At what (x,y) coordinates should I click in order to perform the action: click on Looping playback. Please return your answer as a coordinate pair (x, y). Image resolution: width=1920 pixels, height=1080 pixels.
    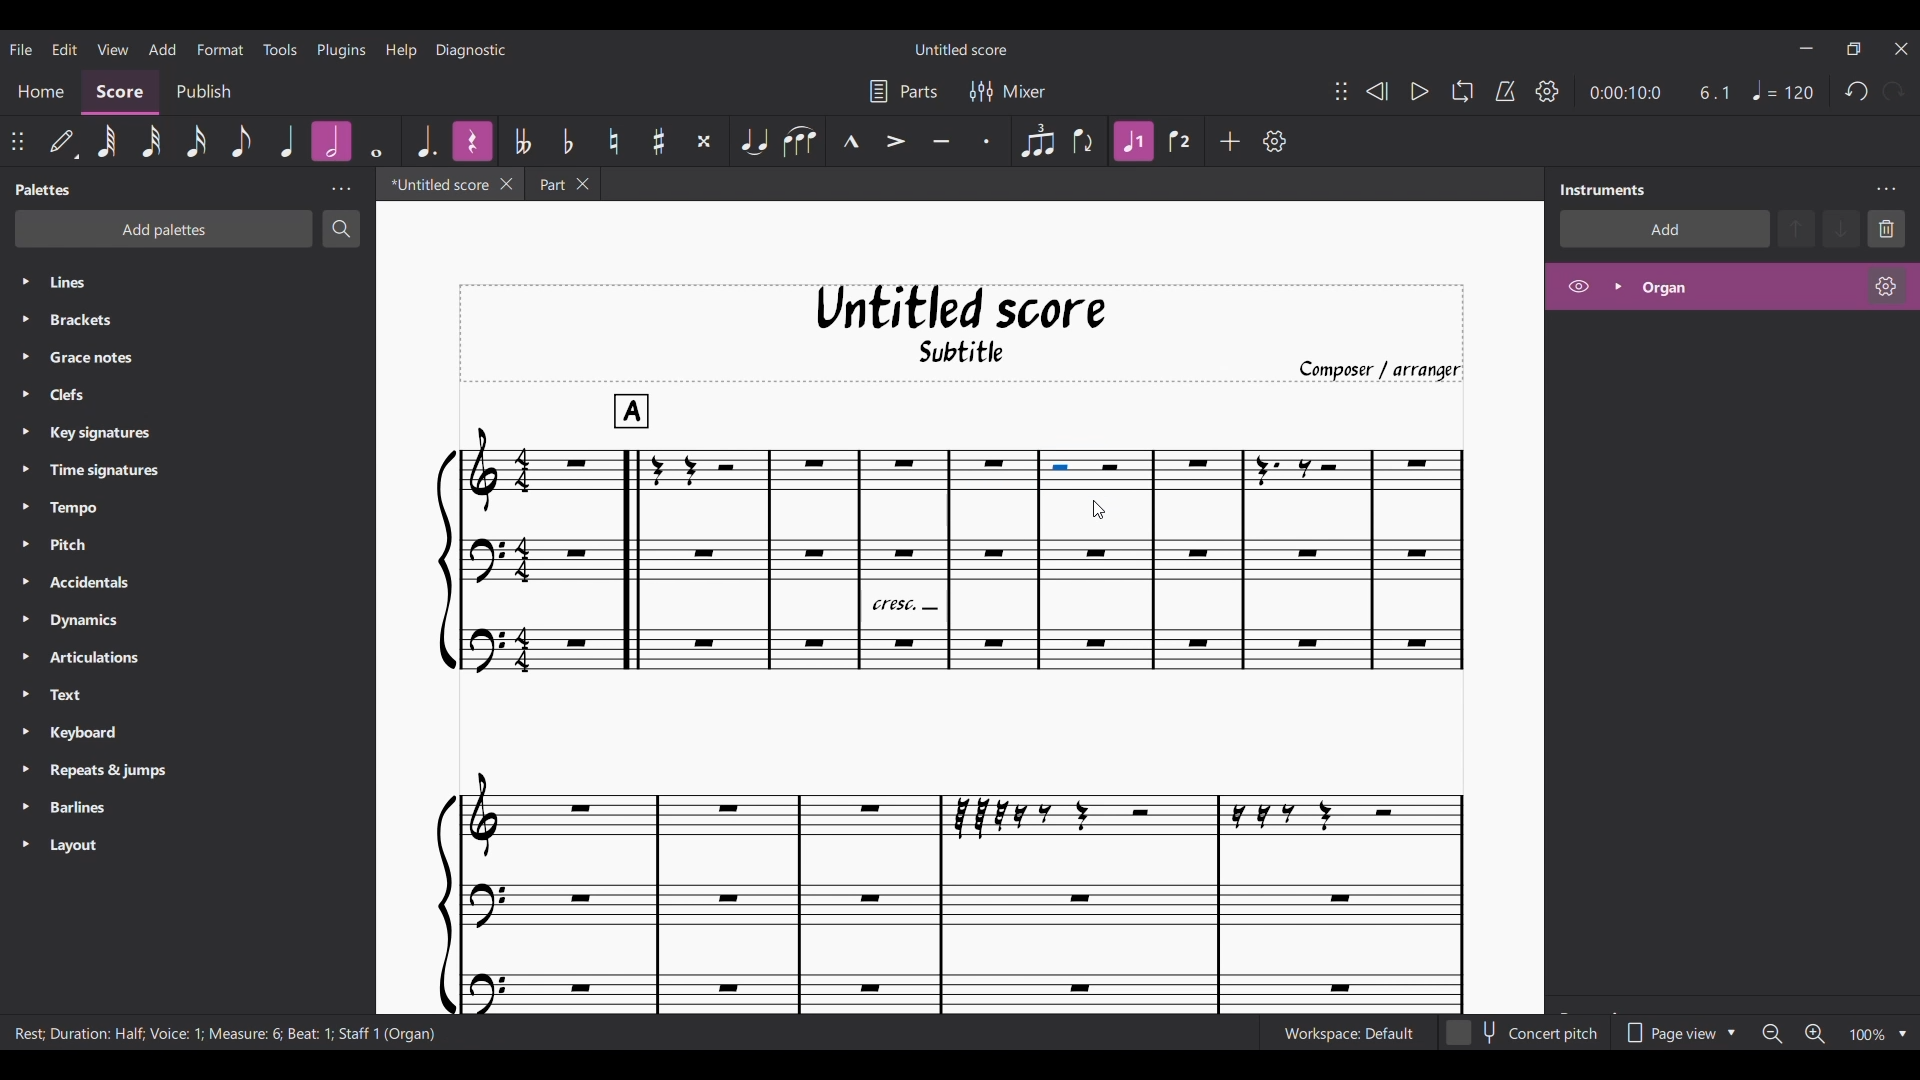
    Looking at the image, I should click on (1463, 91).